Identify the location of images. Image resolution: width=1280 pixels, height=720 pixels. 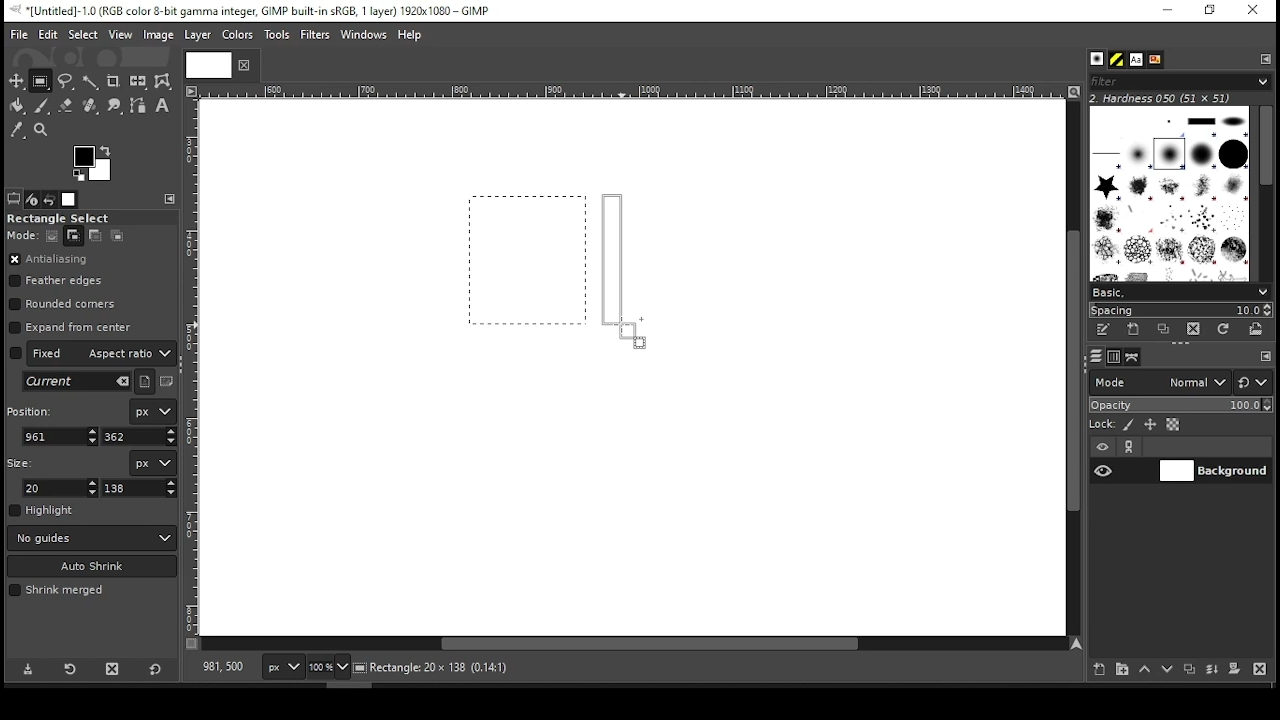
(70, 200).